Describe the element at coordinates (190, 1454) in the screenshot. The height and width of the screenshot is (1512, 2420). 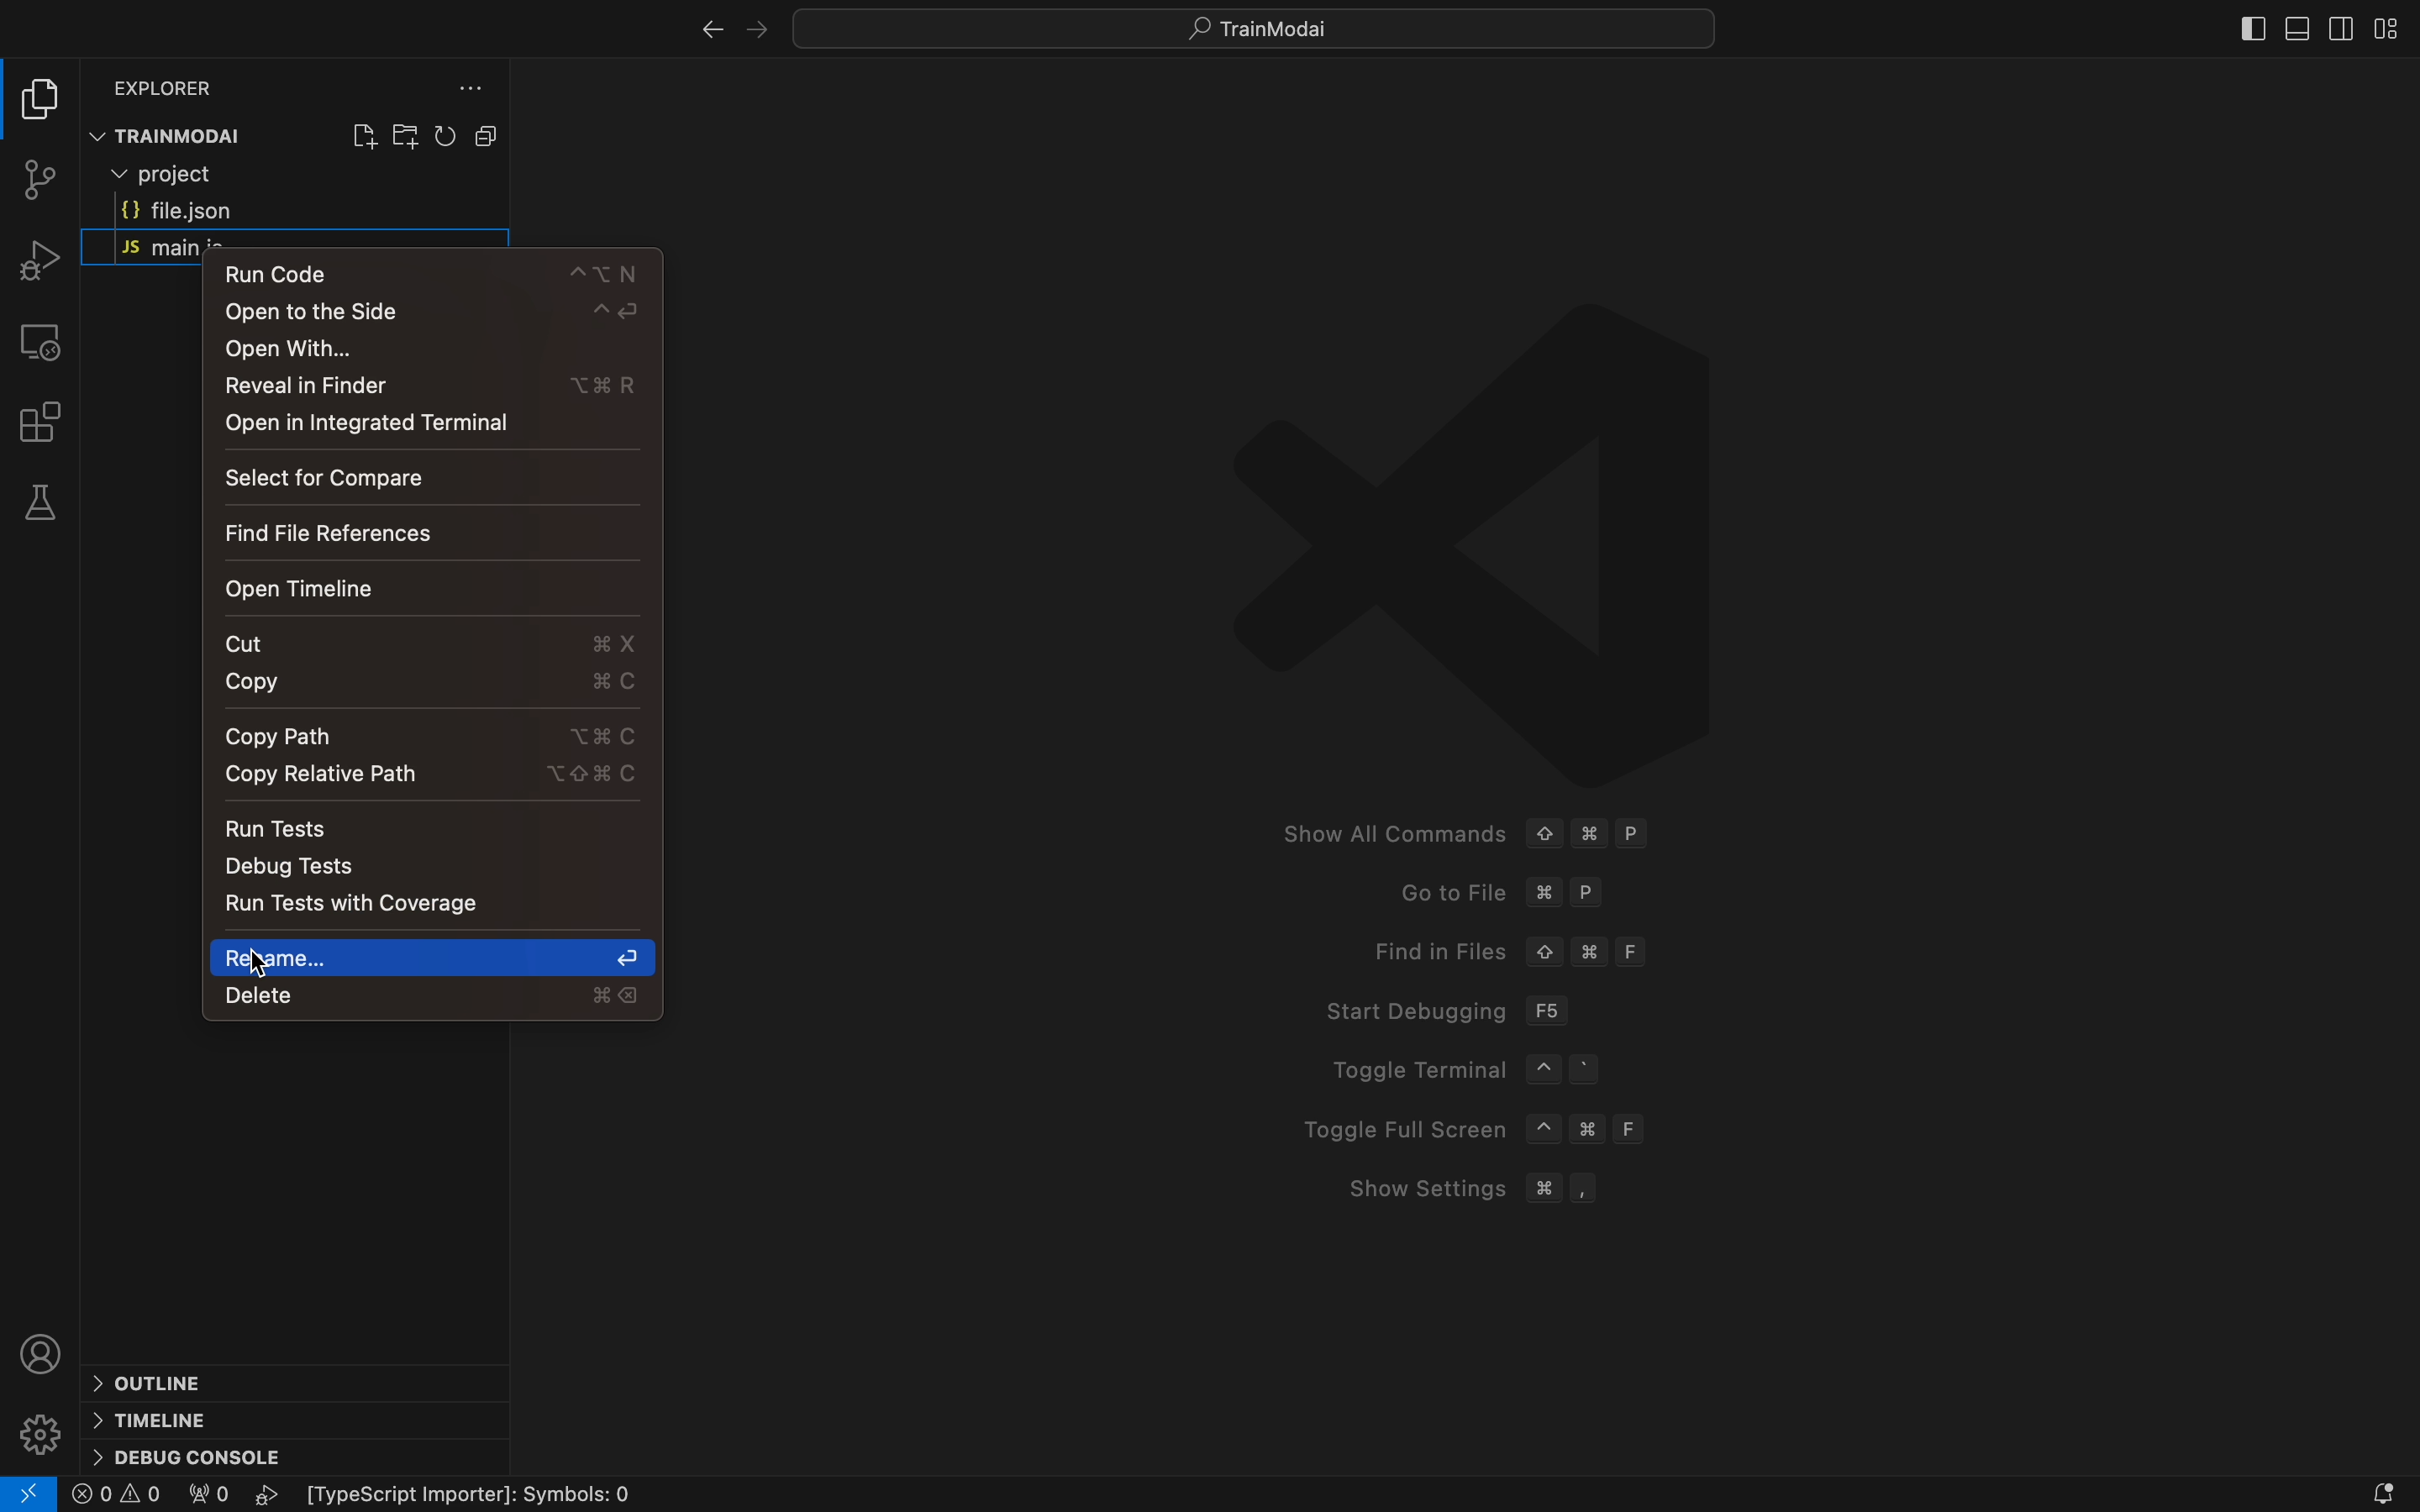
I see `debug console` at that location.